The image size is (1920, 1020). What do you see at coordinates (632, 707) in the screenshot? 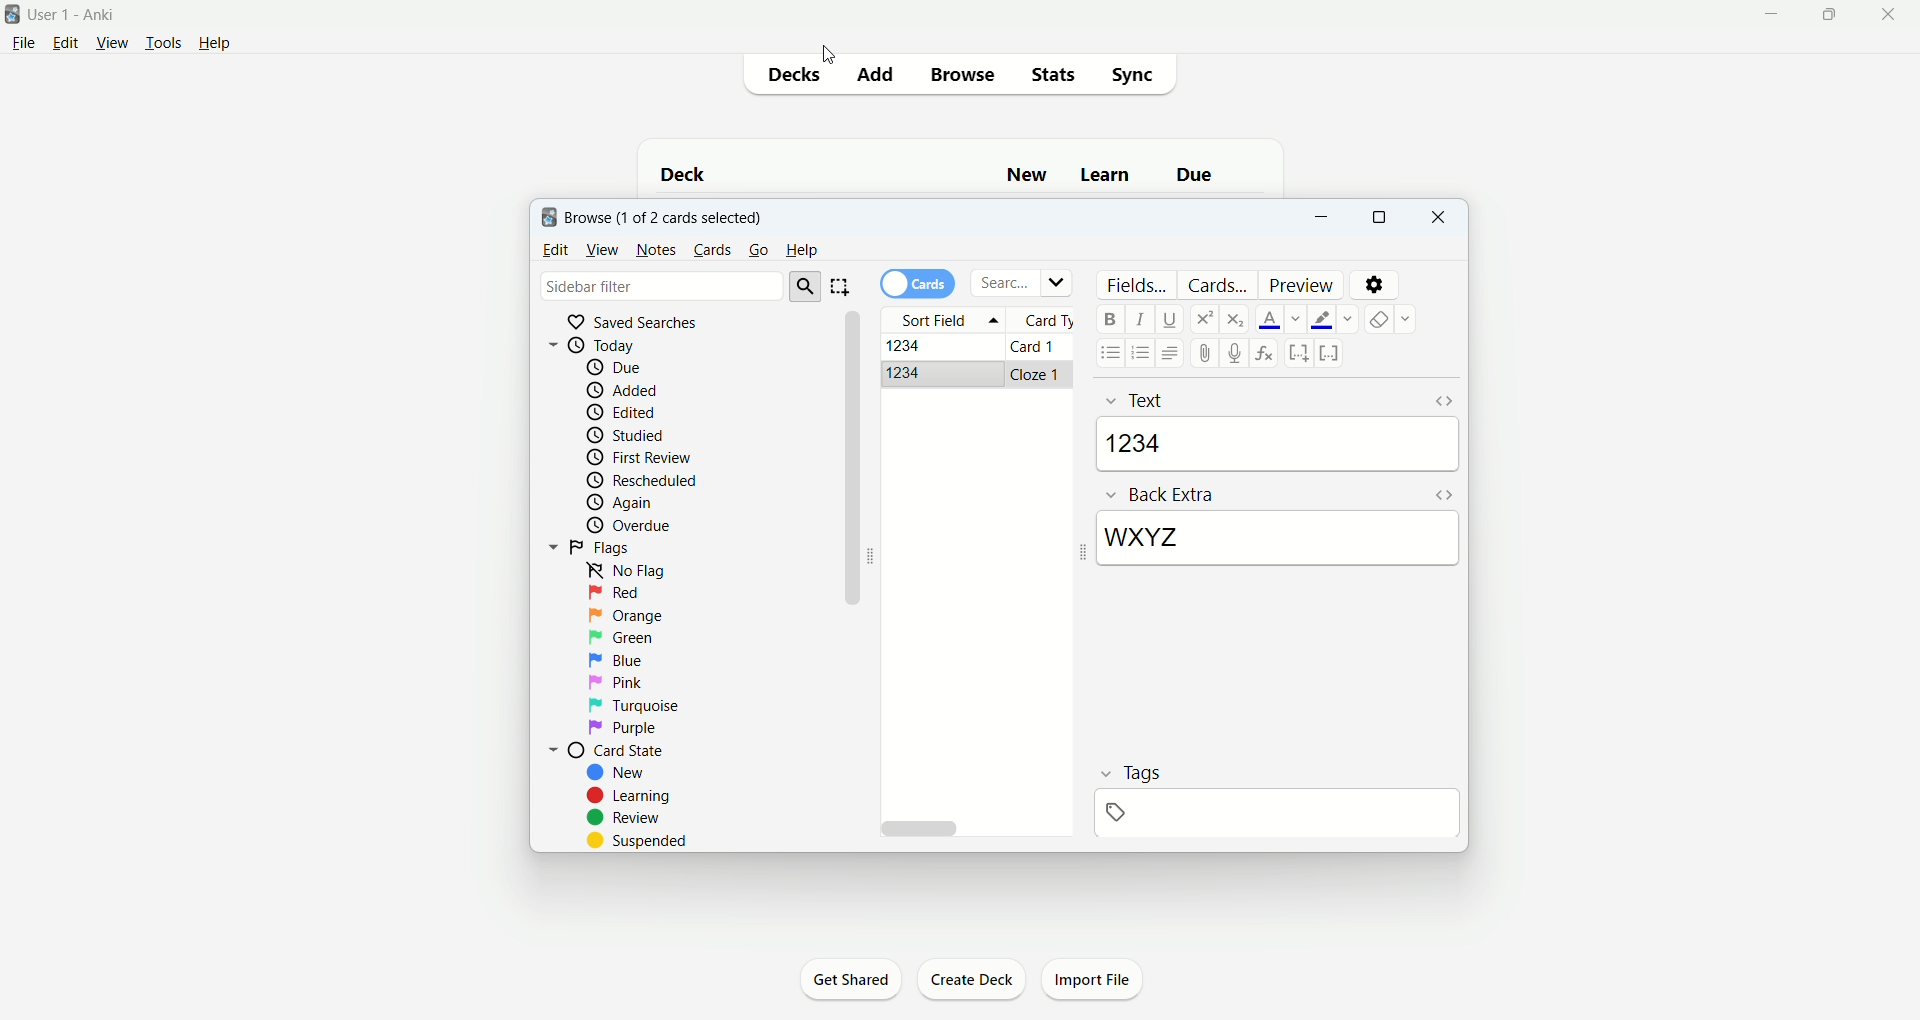
I see `turquoise` at bounding box center [632, 707].